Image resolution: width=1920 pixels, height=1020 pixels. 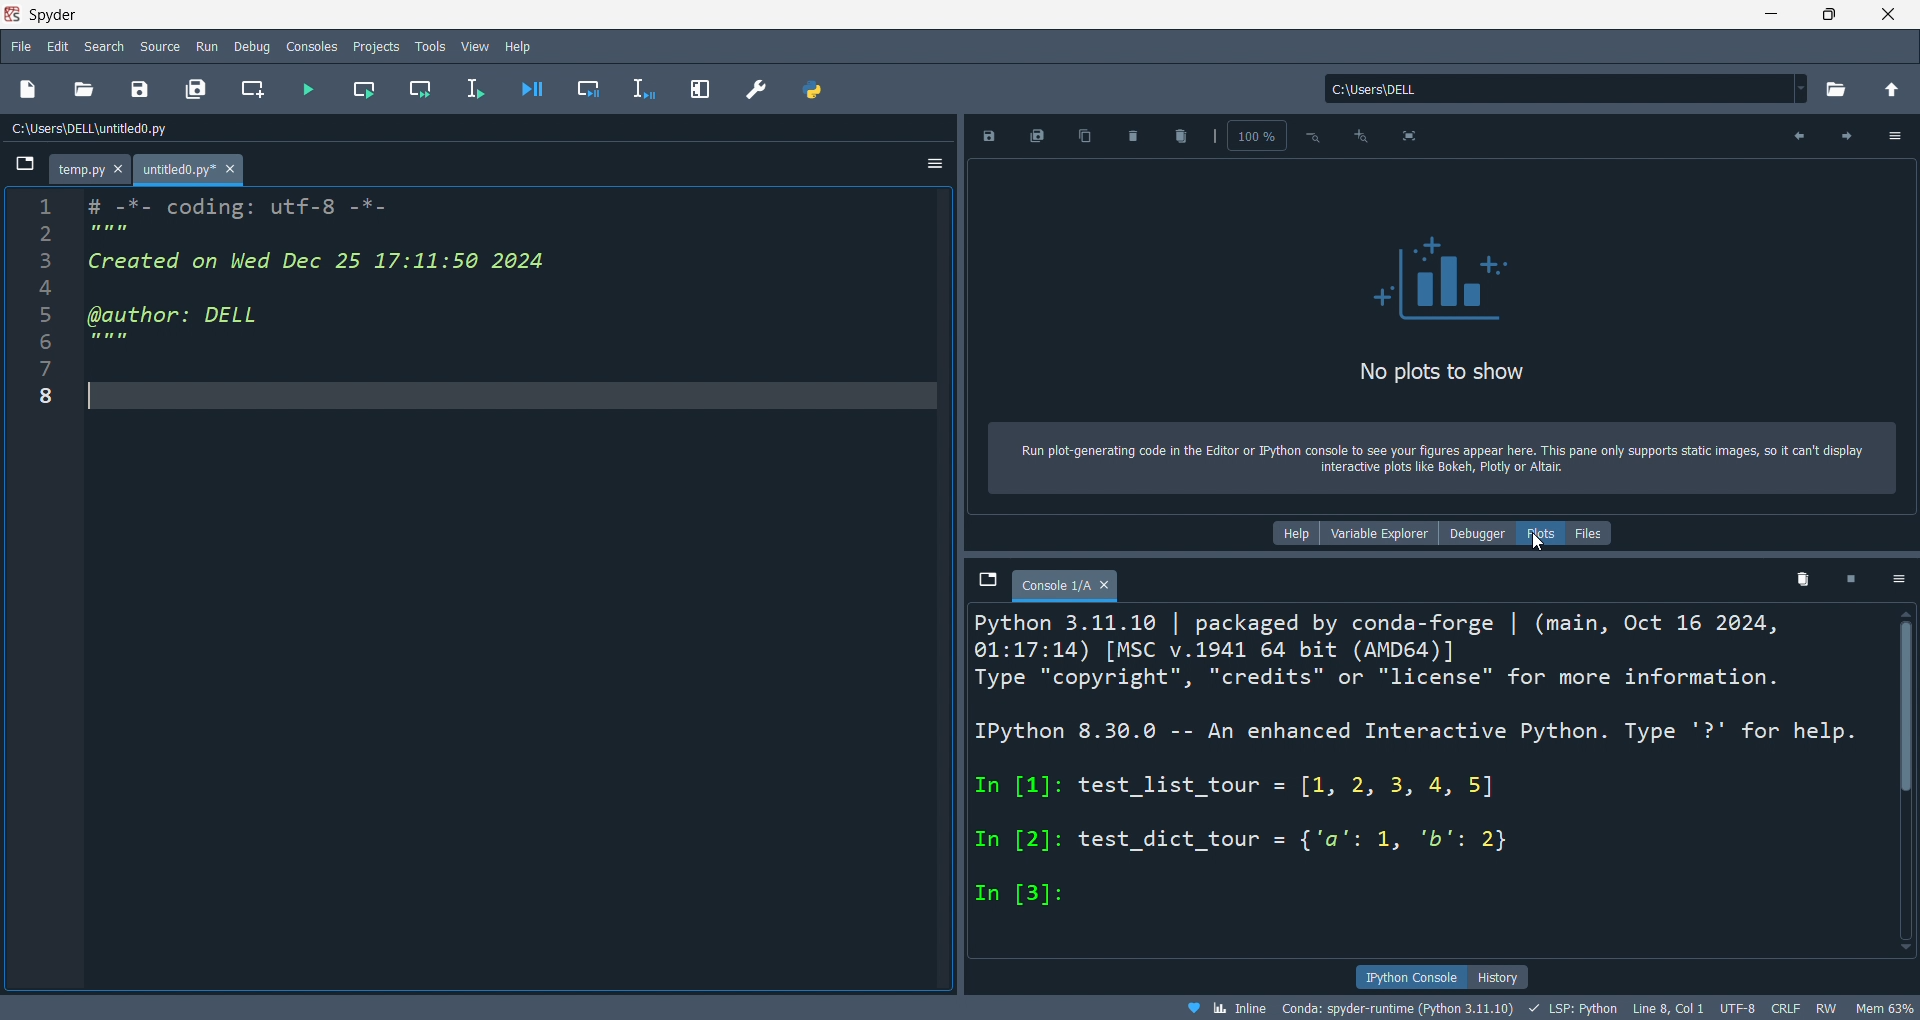 What do you see at coordinates (1136, 138) in the screenshot?
I see `delete` at bounding box center [1136, 138].